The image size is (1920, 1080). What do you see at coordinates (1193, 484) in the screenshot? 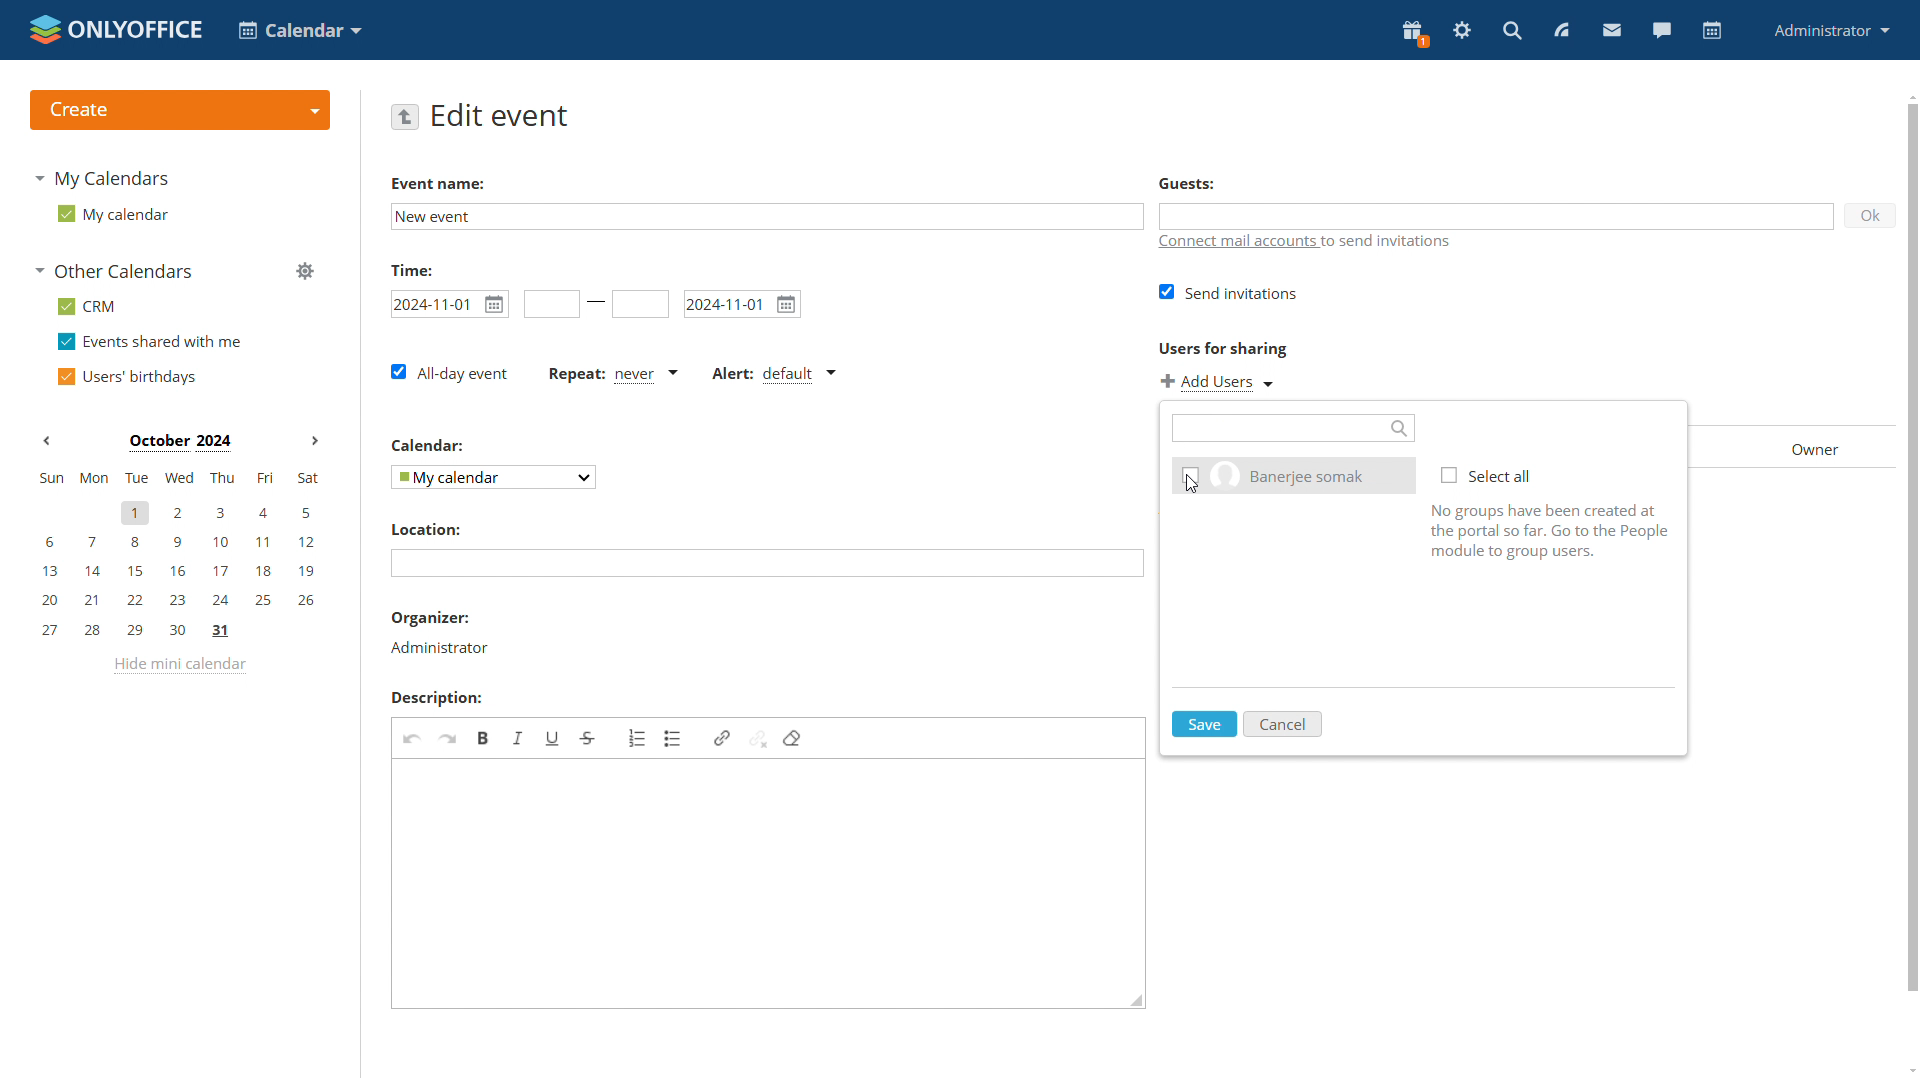
I see `Cursor` at bounding box center [1193, 484].